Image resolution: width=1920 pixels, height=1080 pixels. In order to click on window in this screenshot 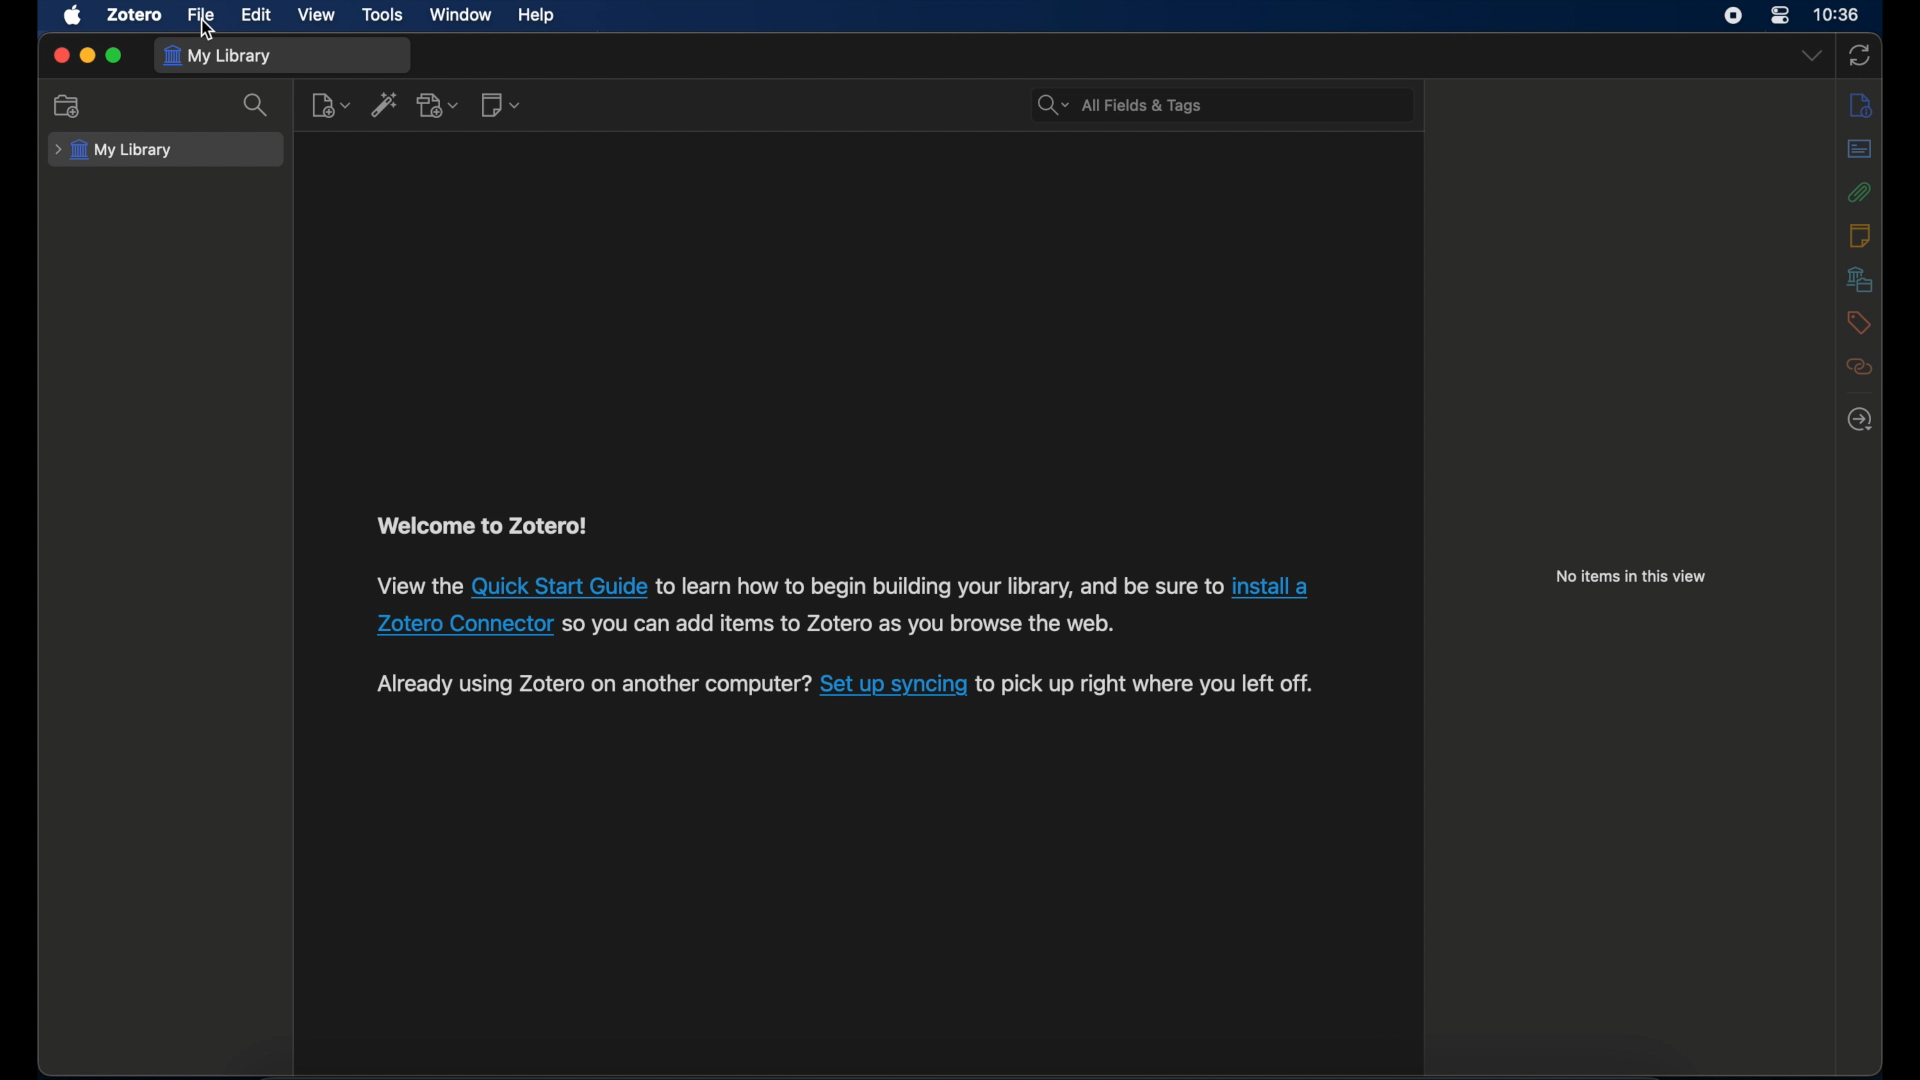, I will do `click(461, 15)`.